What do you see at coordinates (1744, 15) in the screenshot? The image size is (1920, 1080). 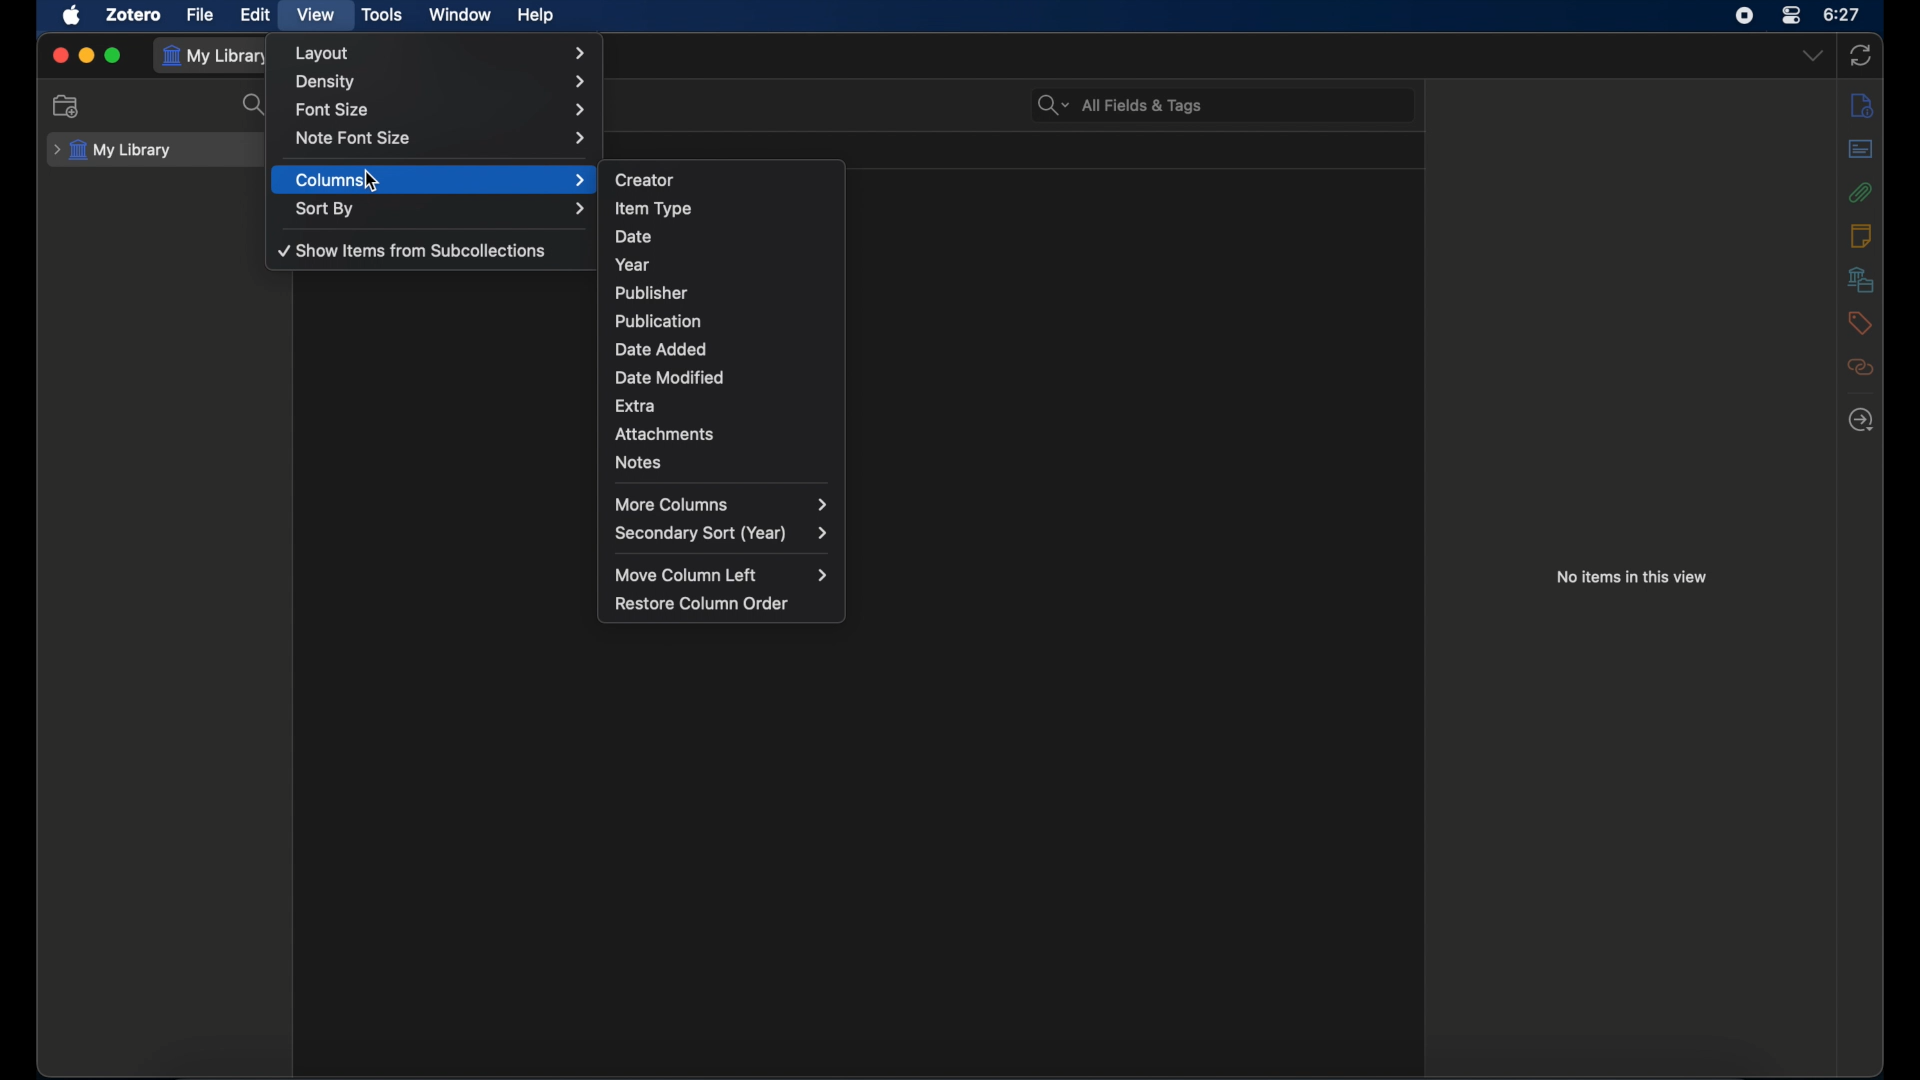 I see `screen recorder` at bounding box center [1744, 15].